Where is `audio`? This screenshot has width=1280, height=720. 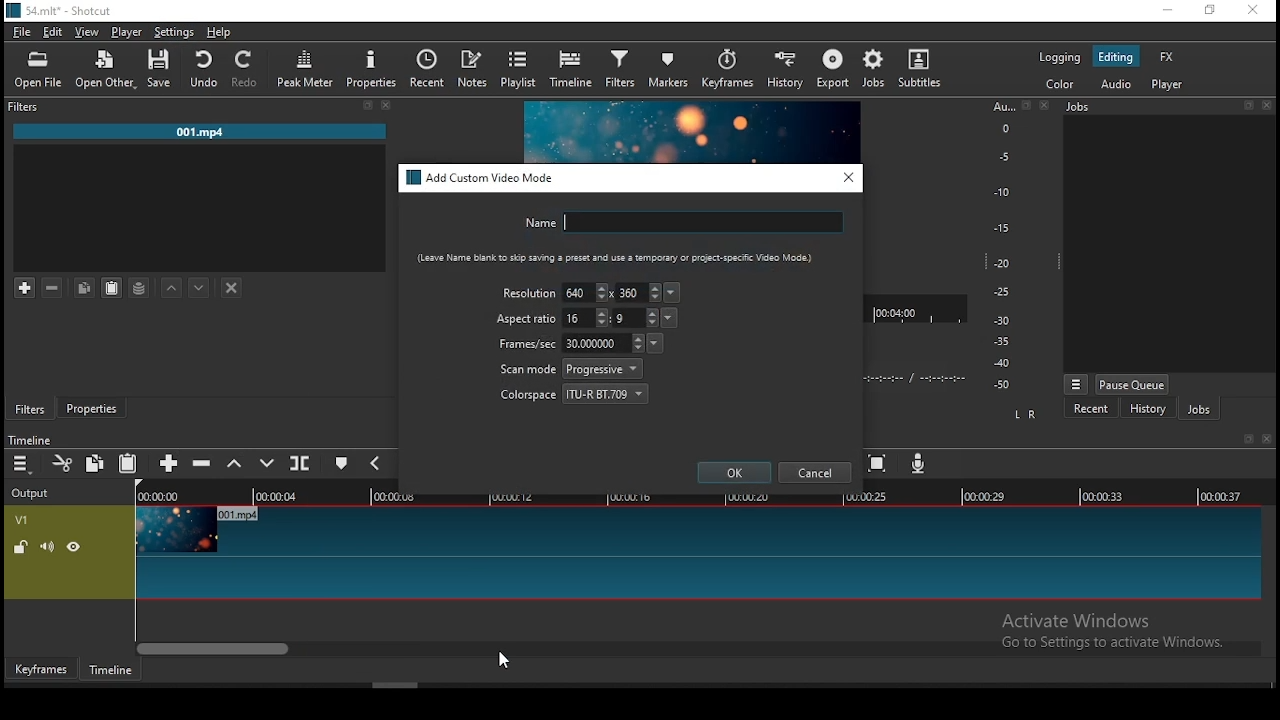 audio is located at coordinates (1115, 83).